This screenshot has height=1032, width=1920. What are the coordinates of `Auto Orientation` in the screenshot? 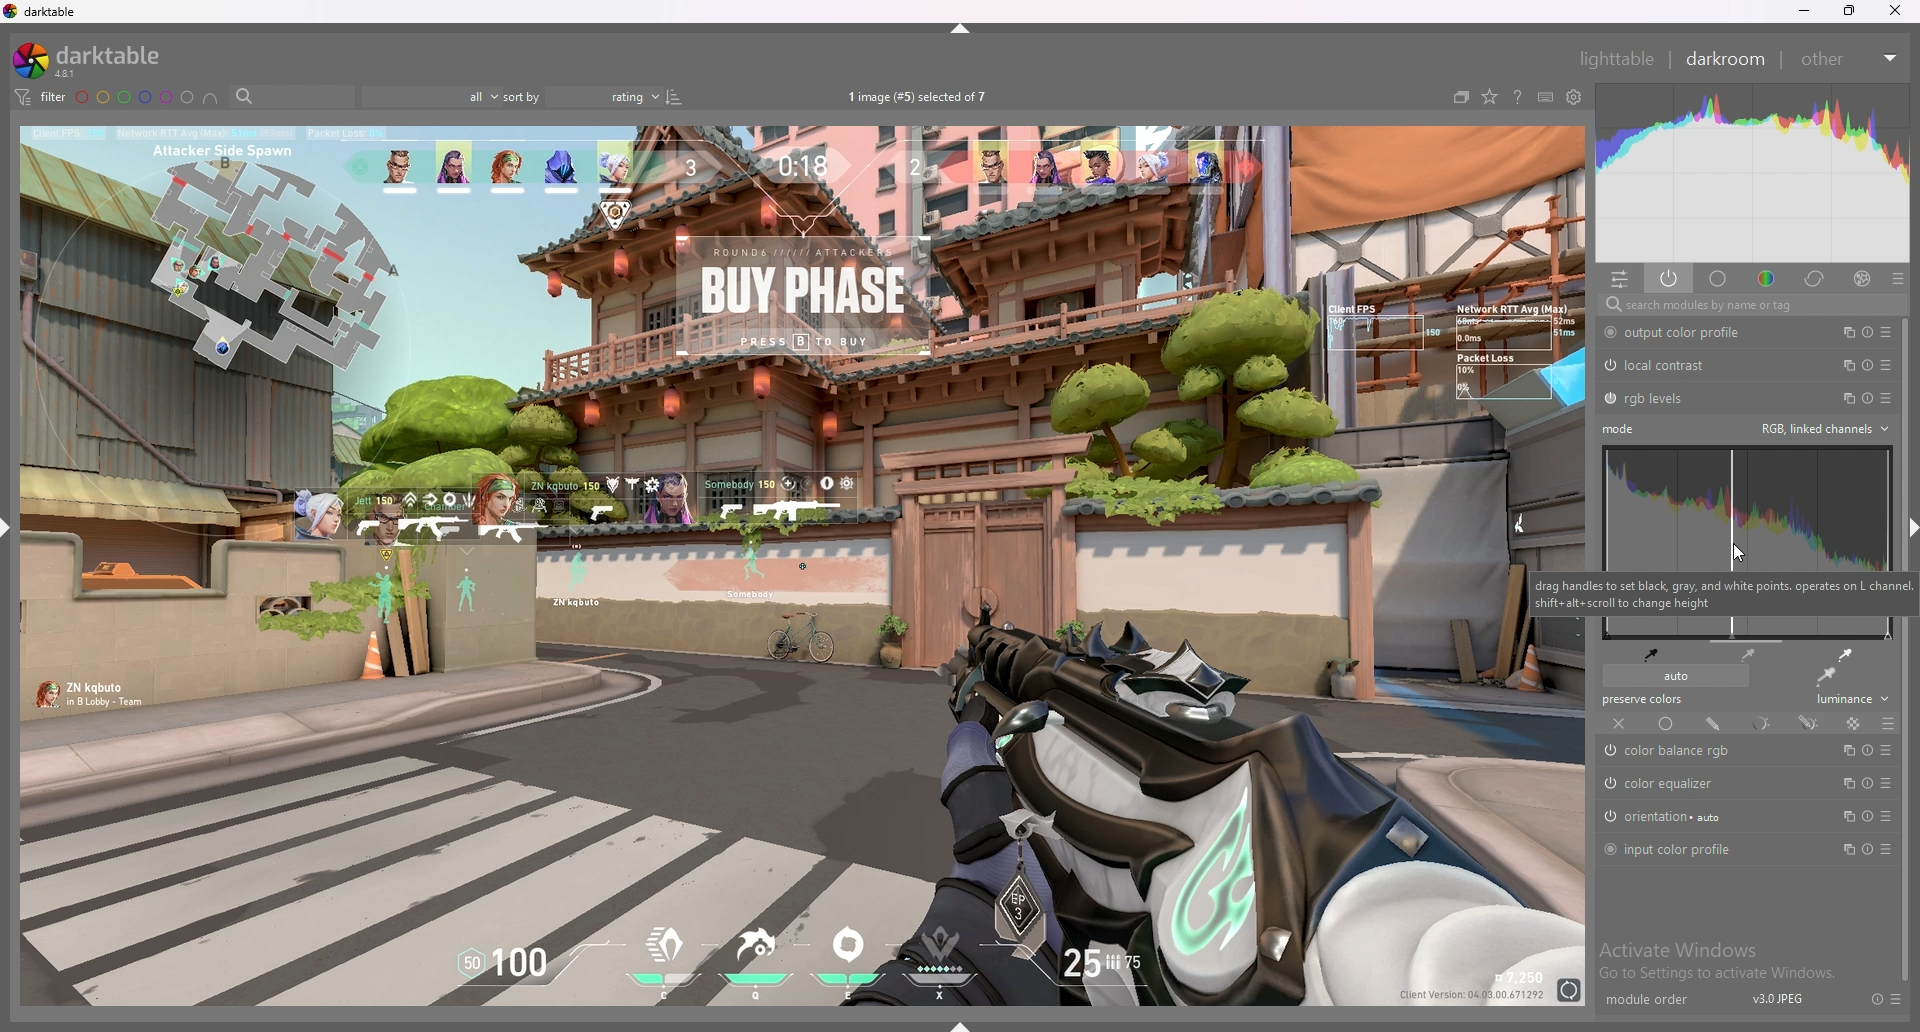 It's located at (1672, 819).